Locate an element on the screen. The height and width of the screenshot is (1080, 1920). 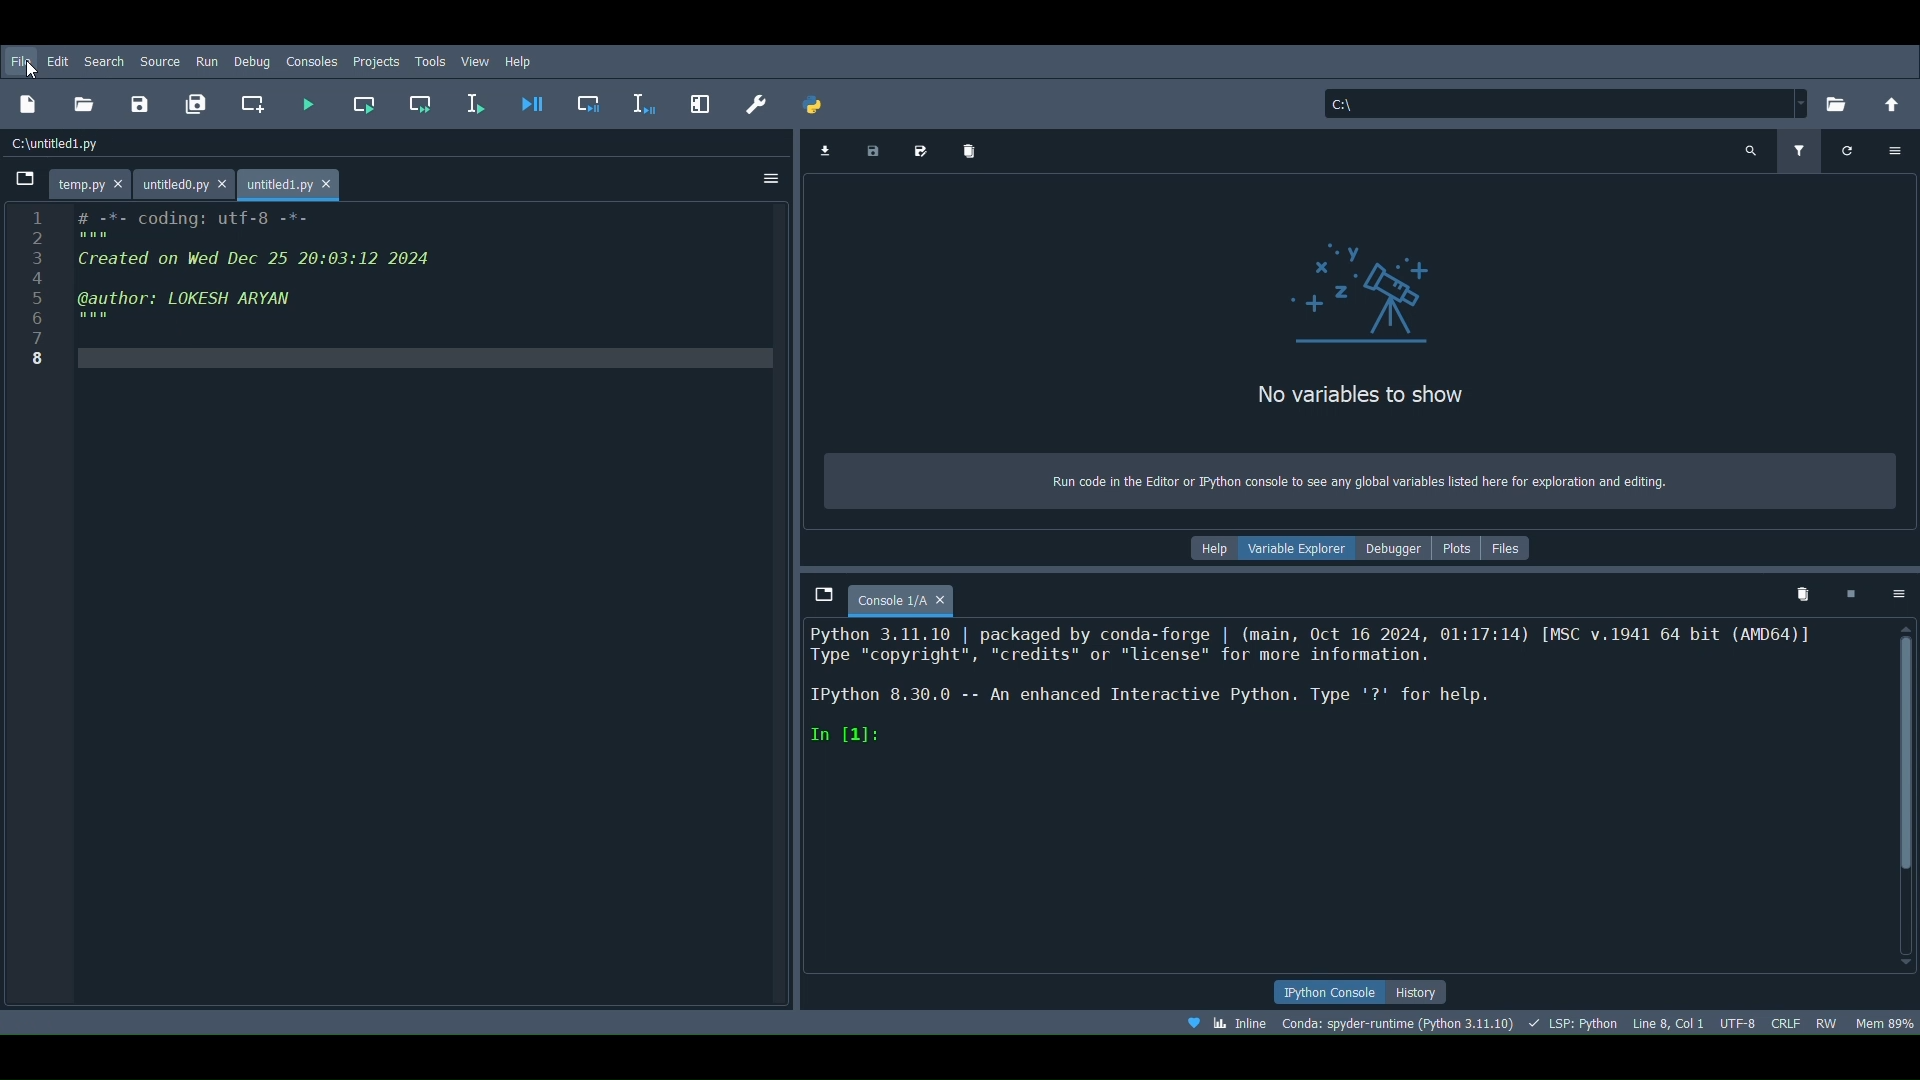
IPython console is located at coordinates (1320, 991).